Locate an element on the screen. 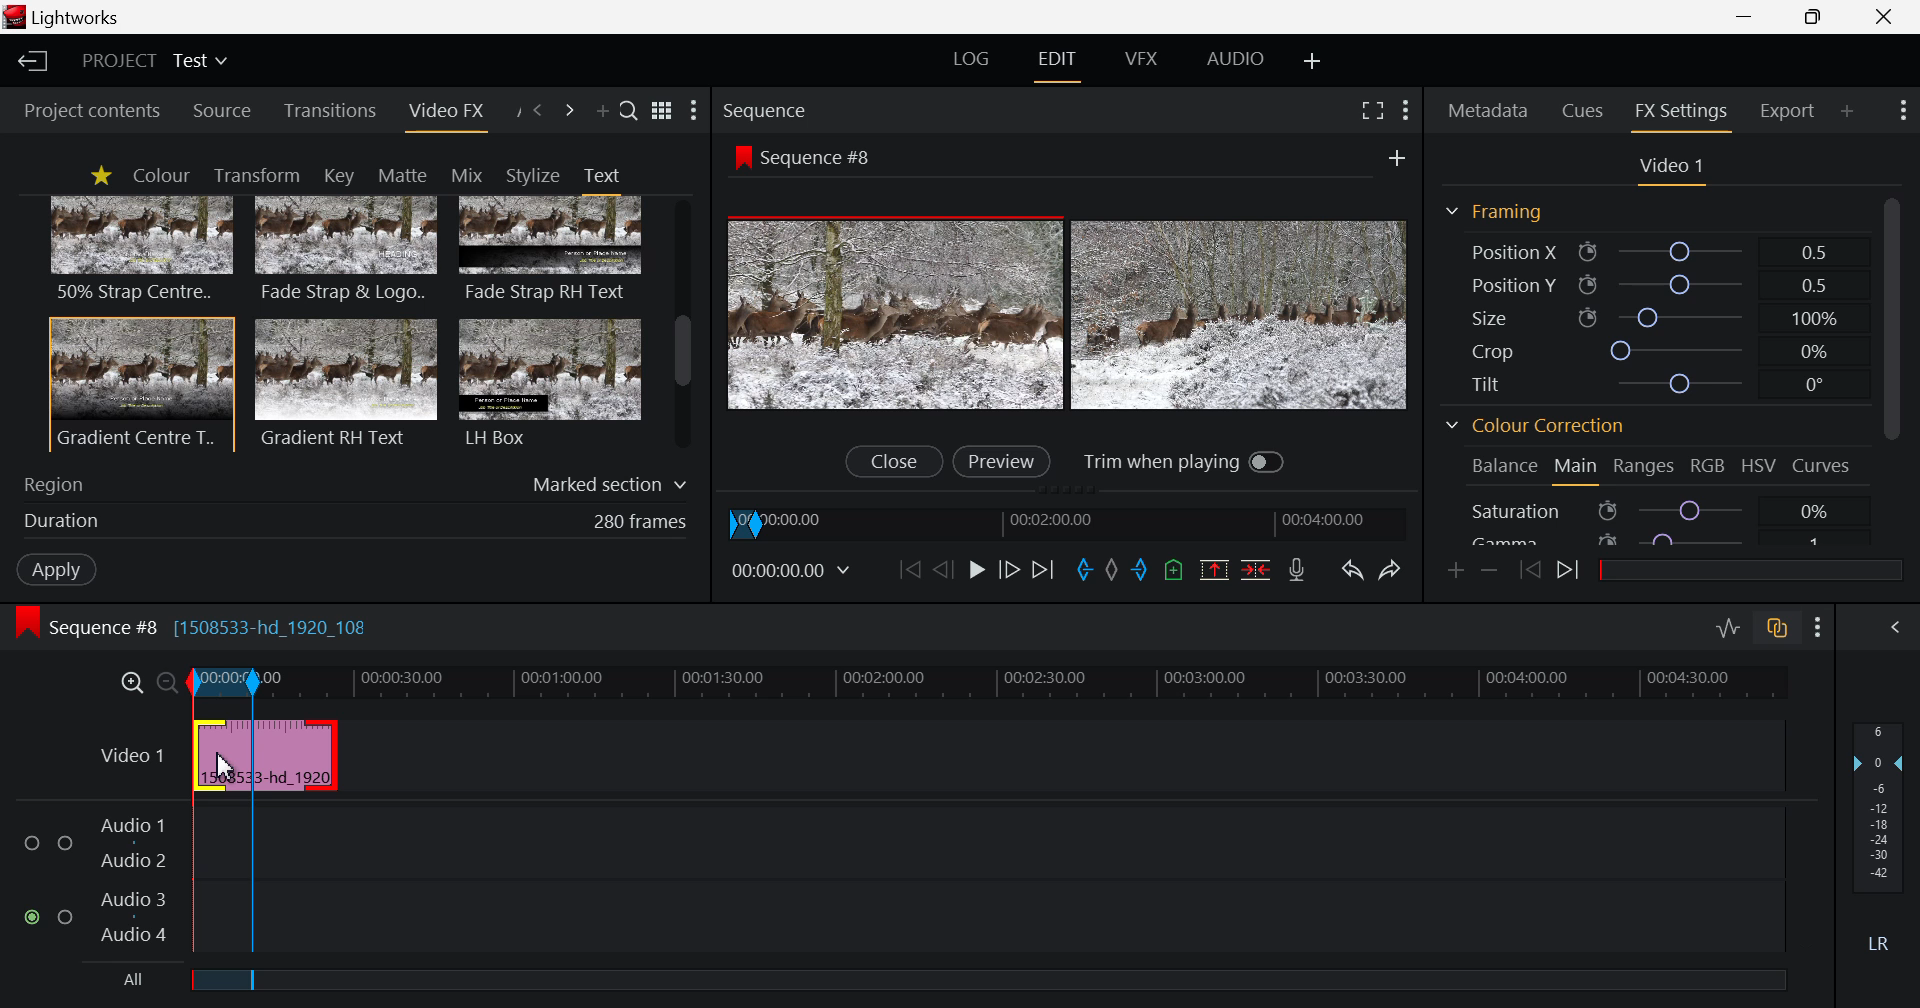  Cues is located at coordinates (1585, 109).